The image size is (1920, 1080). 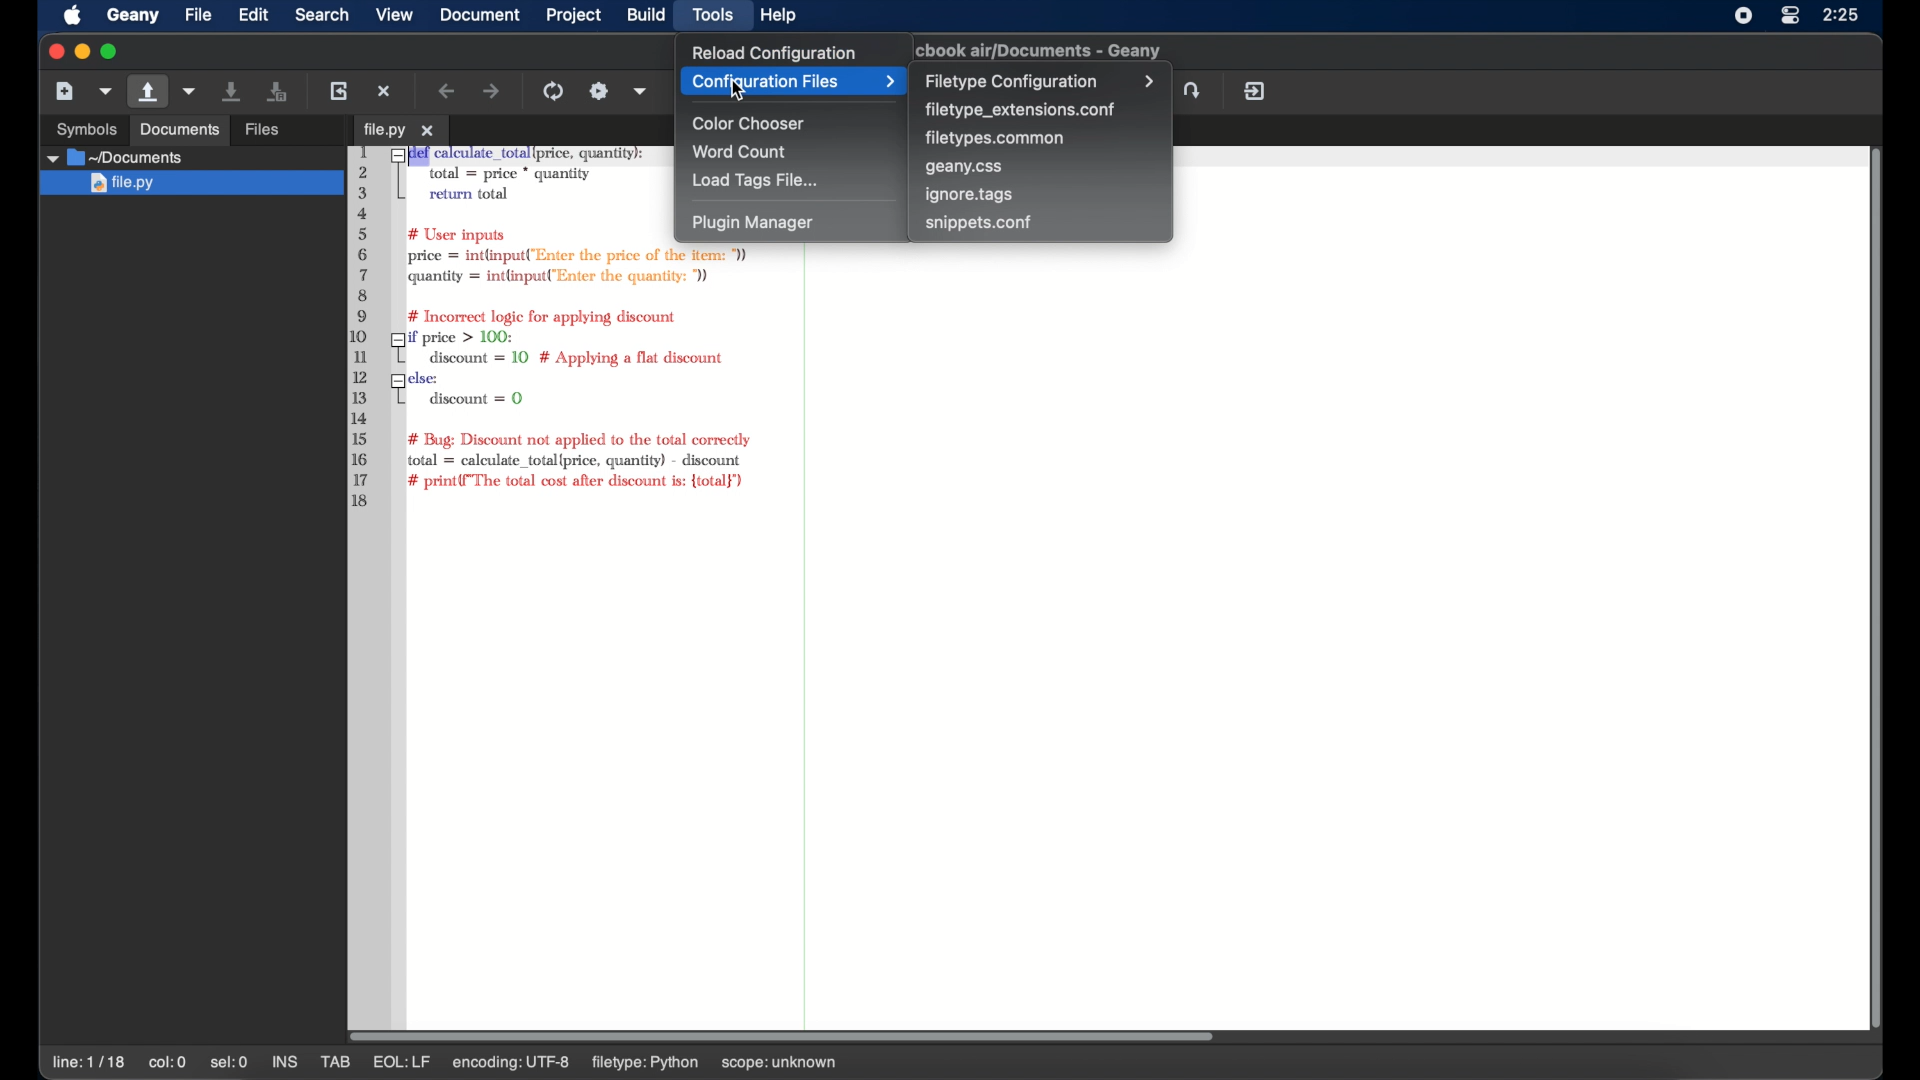 What do you see at coordinates (254, 14) in the screenshot?
I see `edit` at bounding box center [254, 14].